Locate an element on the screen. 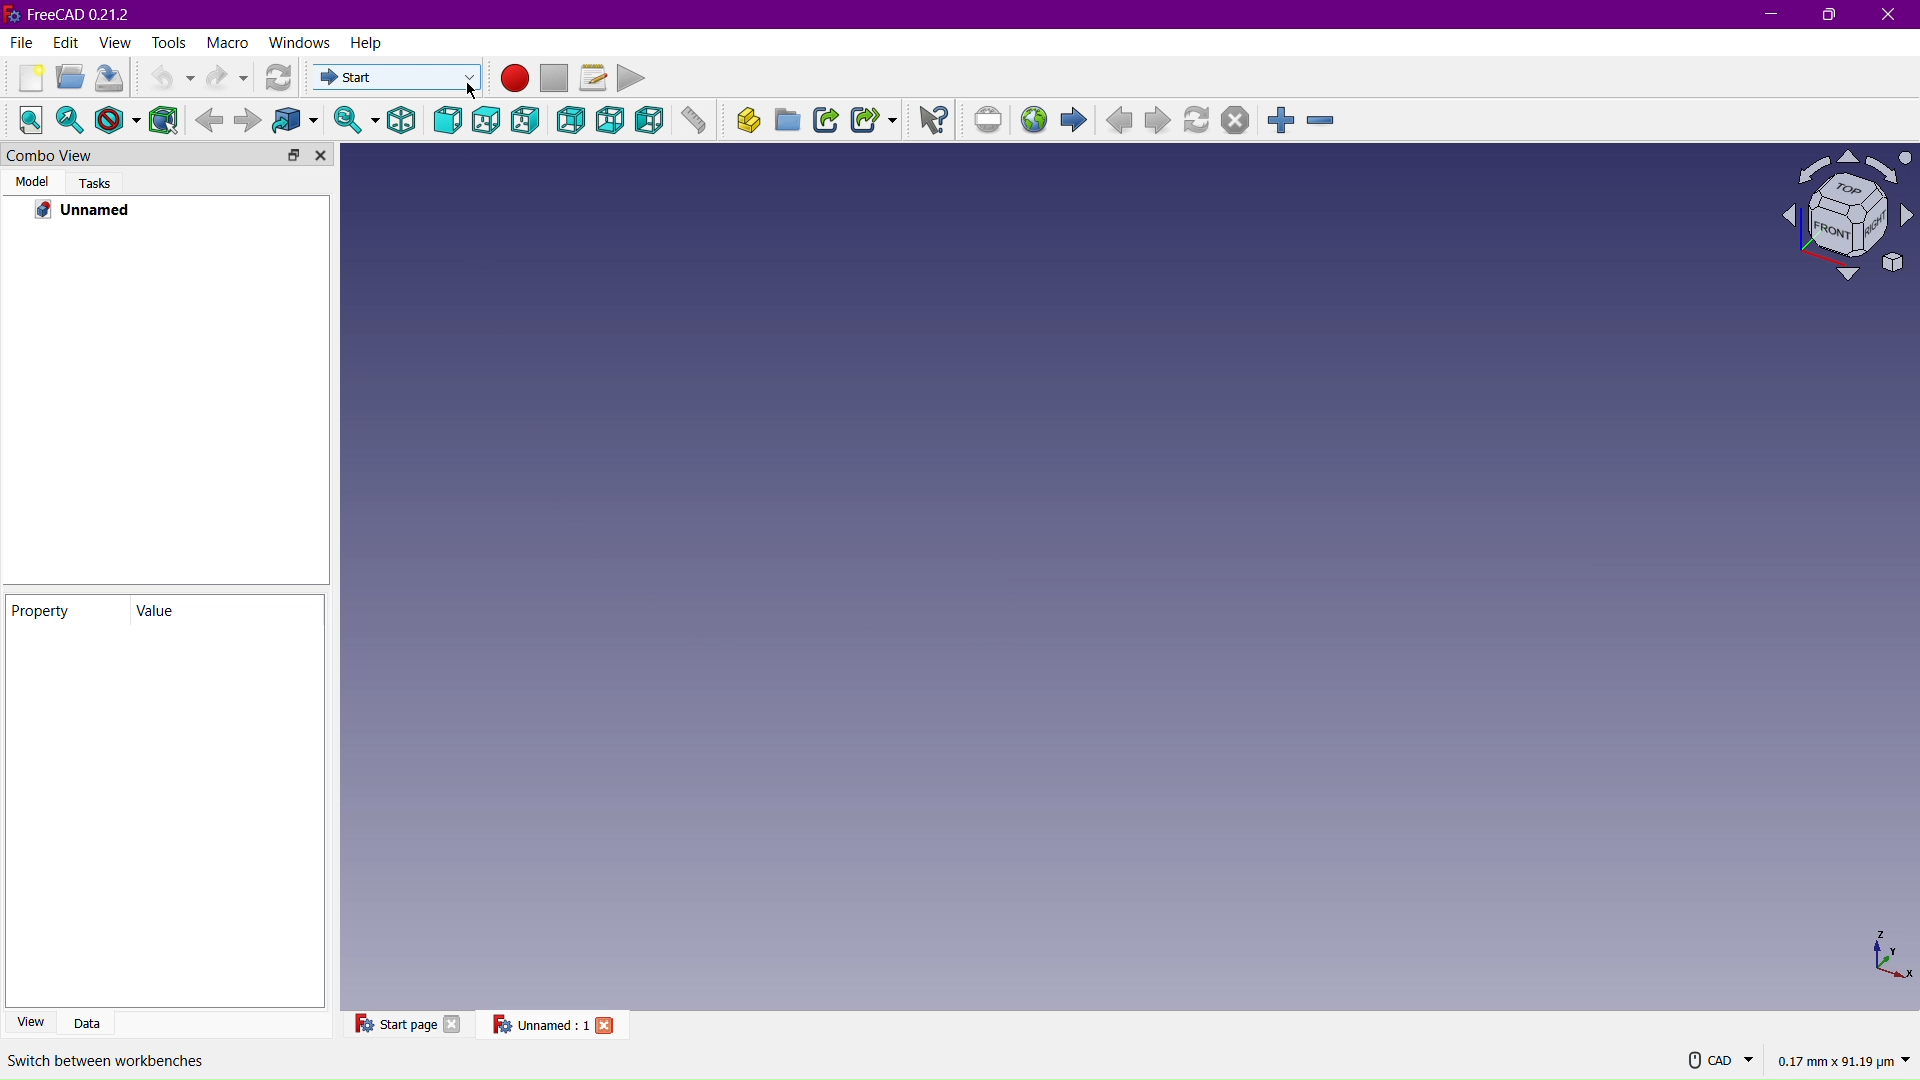  Create part is located at coordinates (742, 123).